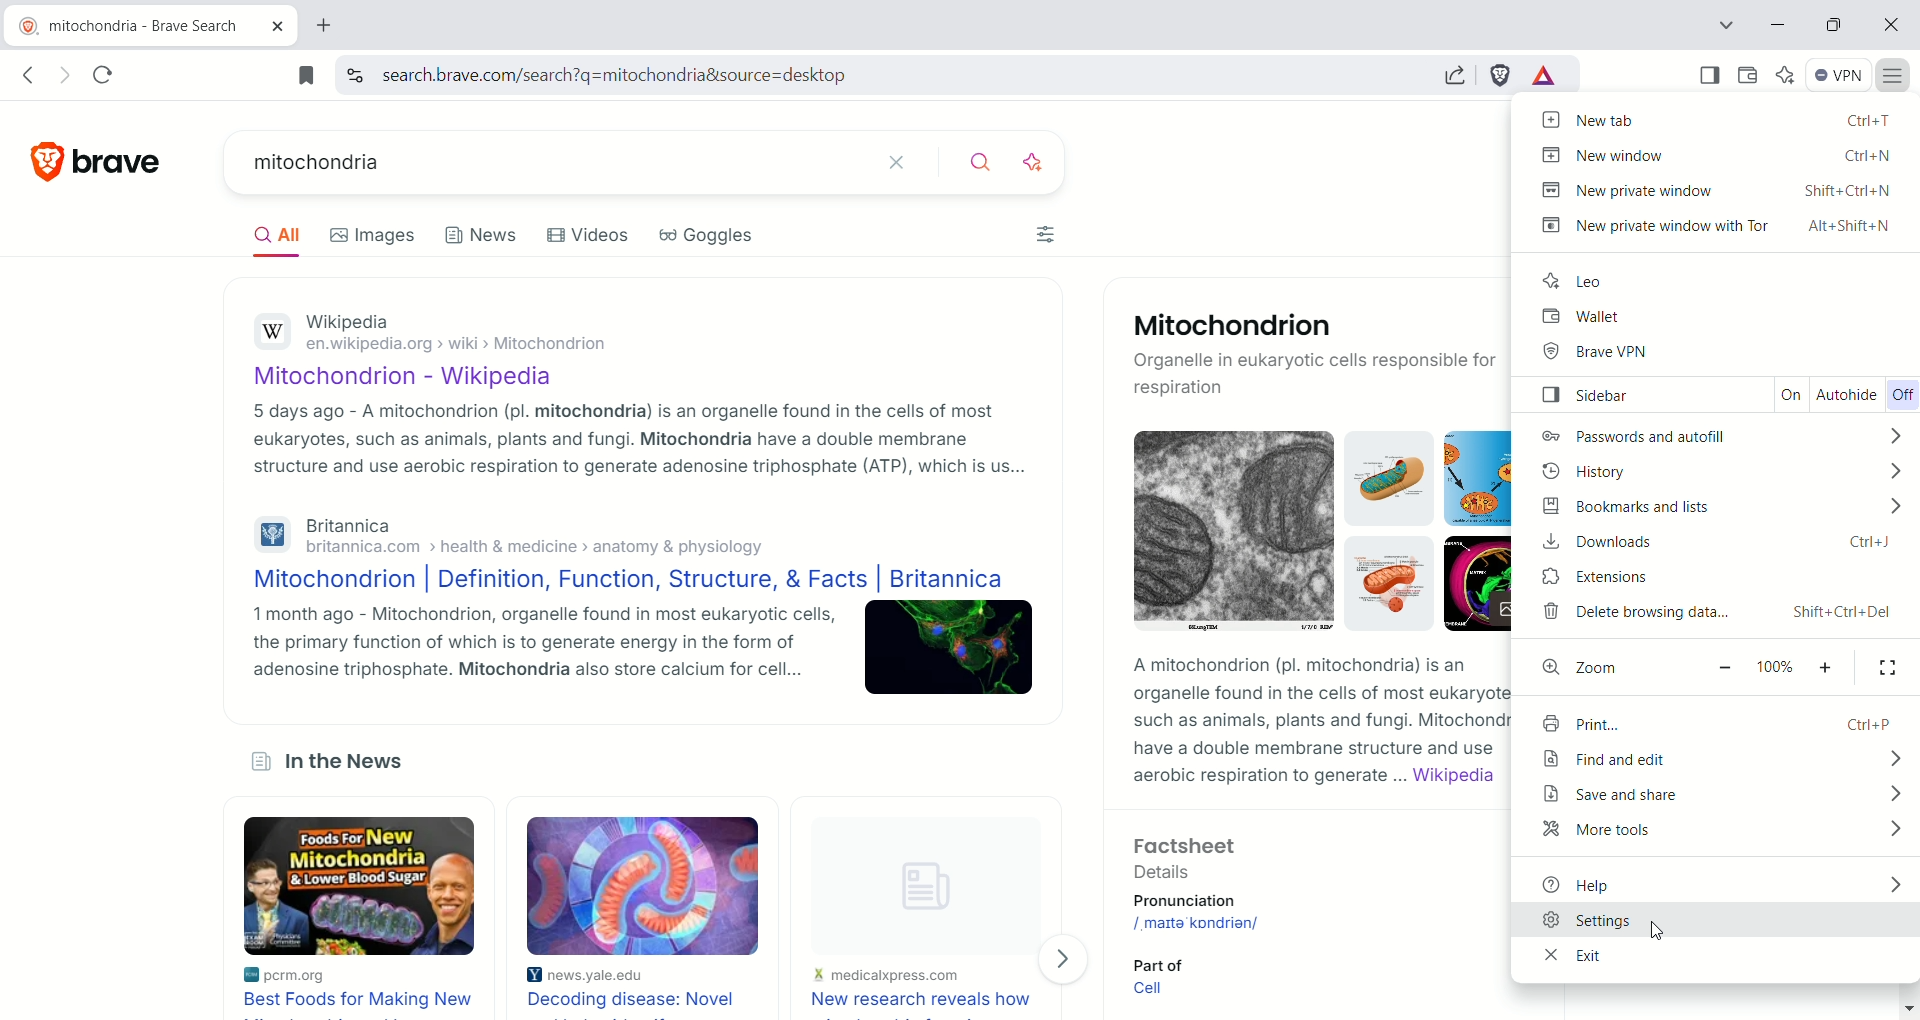 Image resolution: width=1920 pixels, height=1020 pixels. What do you see at coordinates (122, 161) in the screenshot?
I see `brave` at bounding box center [122, 161].